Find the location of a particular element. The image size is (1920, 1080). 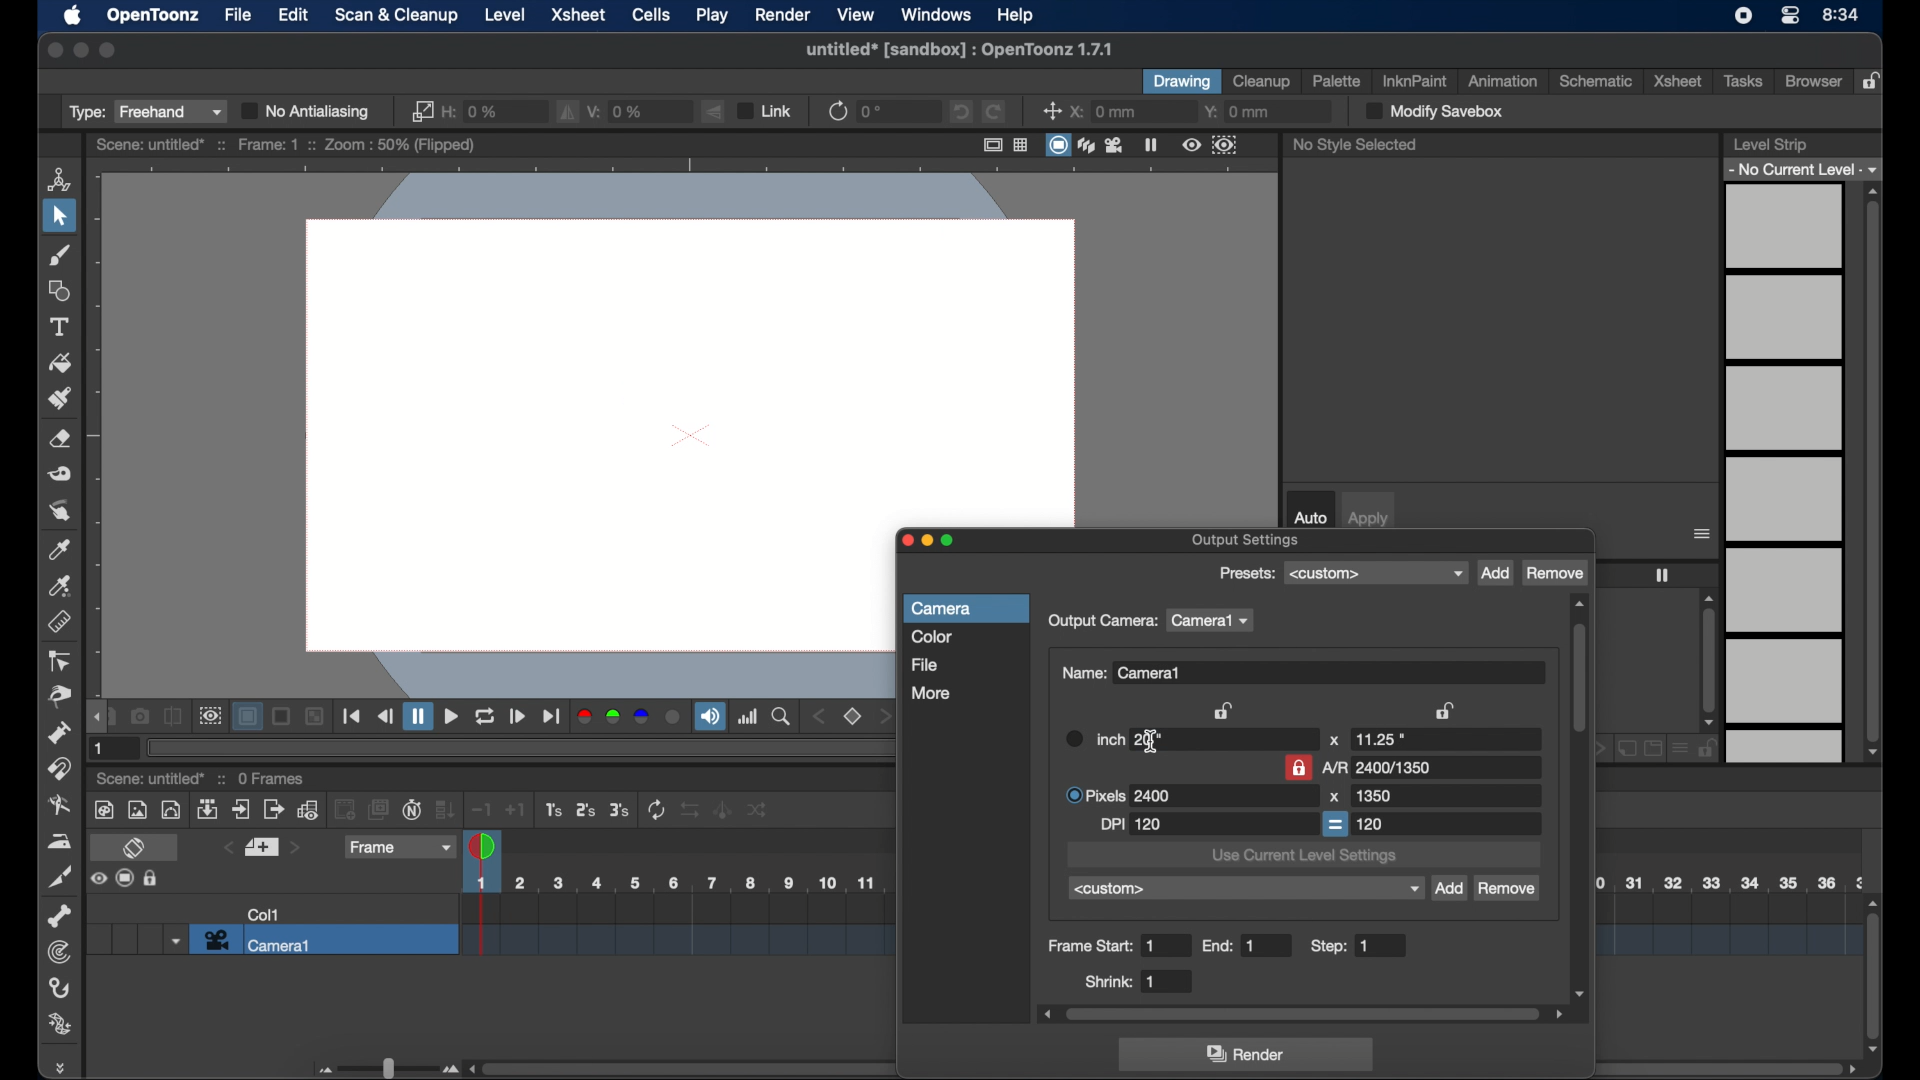

 is located at coordinates (1658, 748).